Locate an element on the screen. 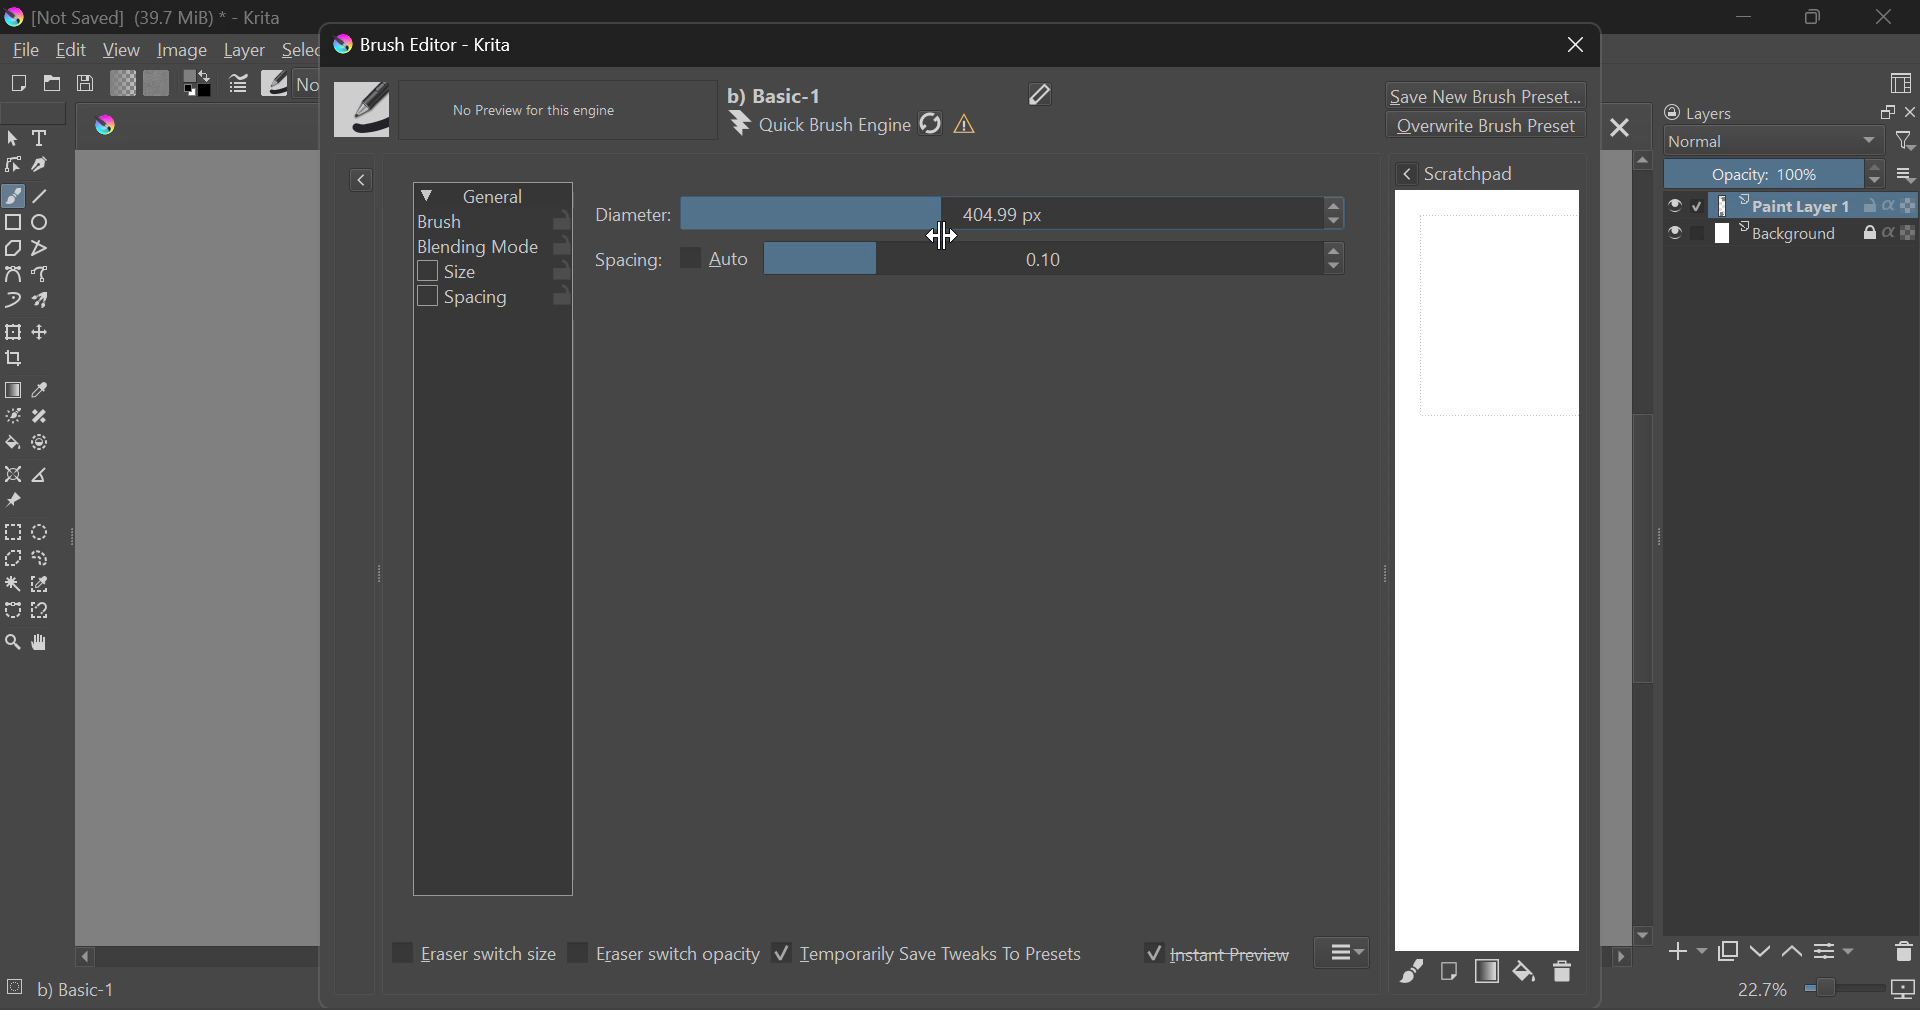 Image resolution: width=1920 pixels, height=1010 pixels. Close is located at coordinates (1620, 126).